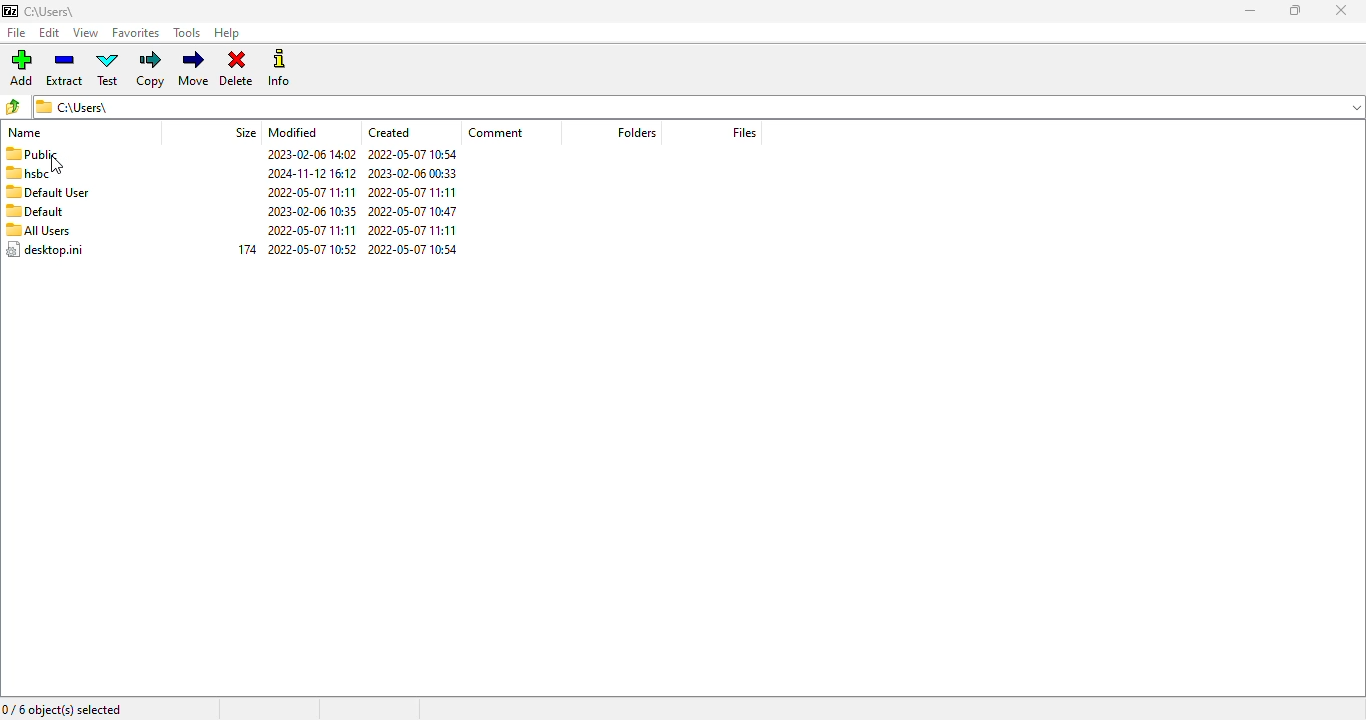 The height and width of the screenshot is (720, 1366). I want to click on cursor, so click(58, 165).